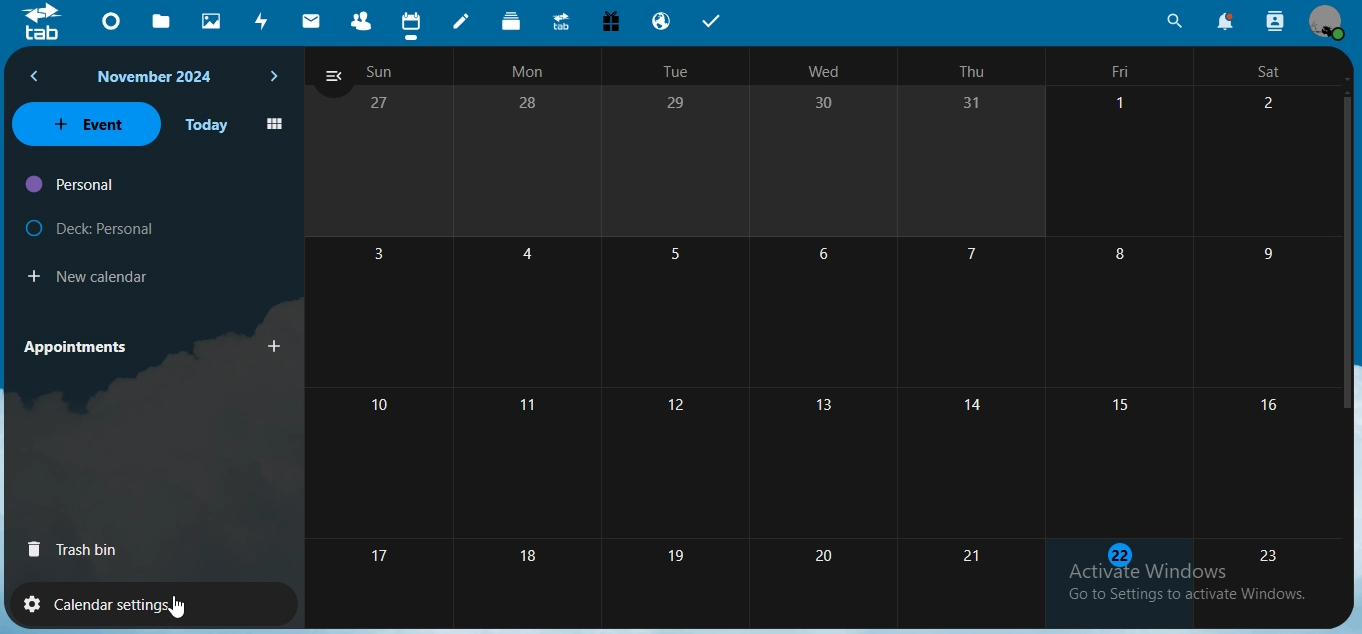 The height and width of the screenshot is (634, 1362). What do you see at coordinates (86, 123) in the screenshot?
I see `event` at bounding box center [86, 123].